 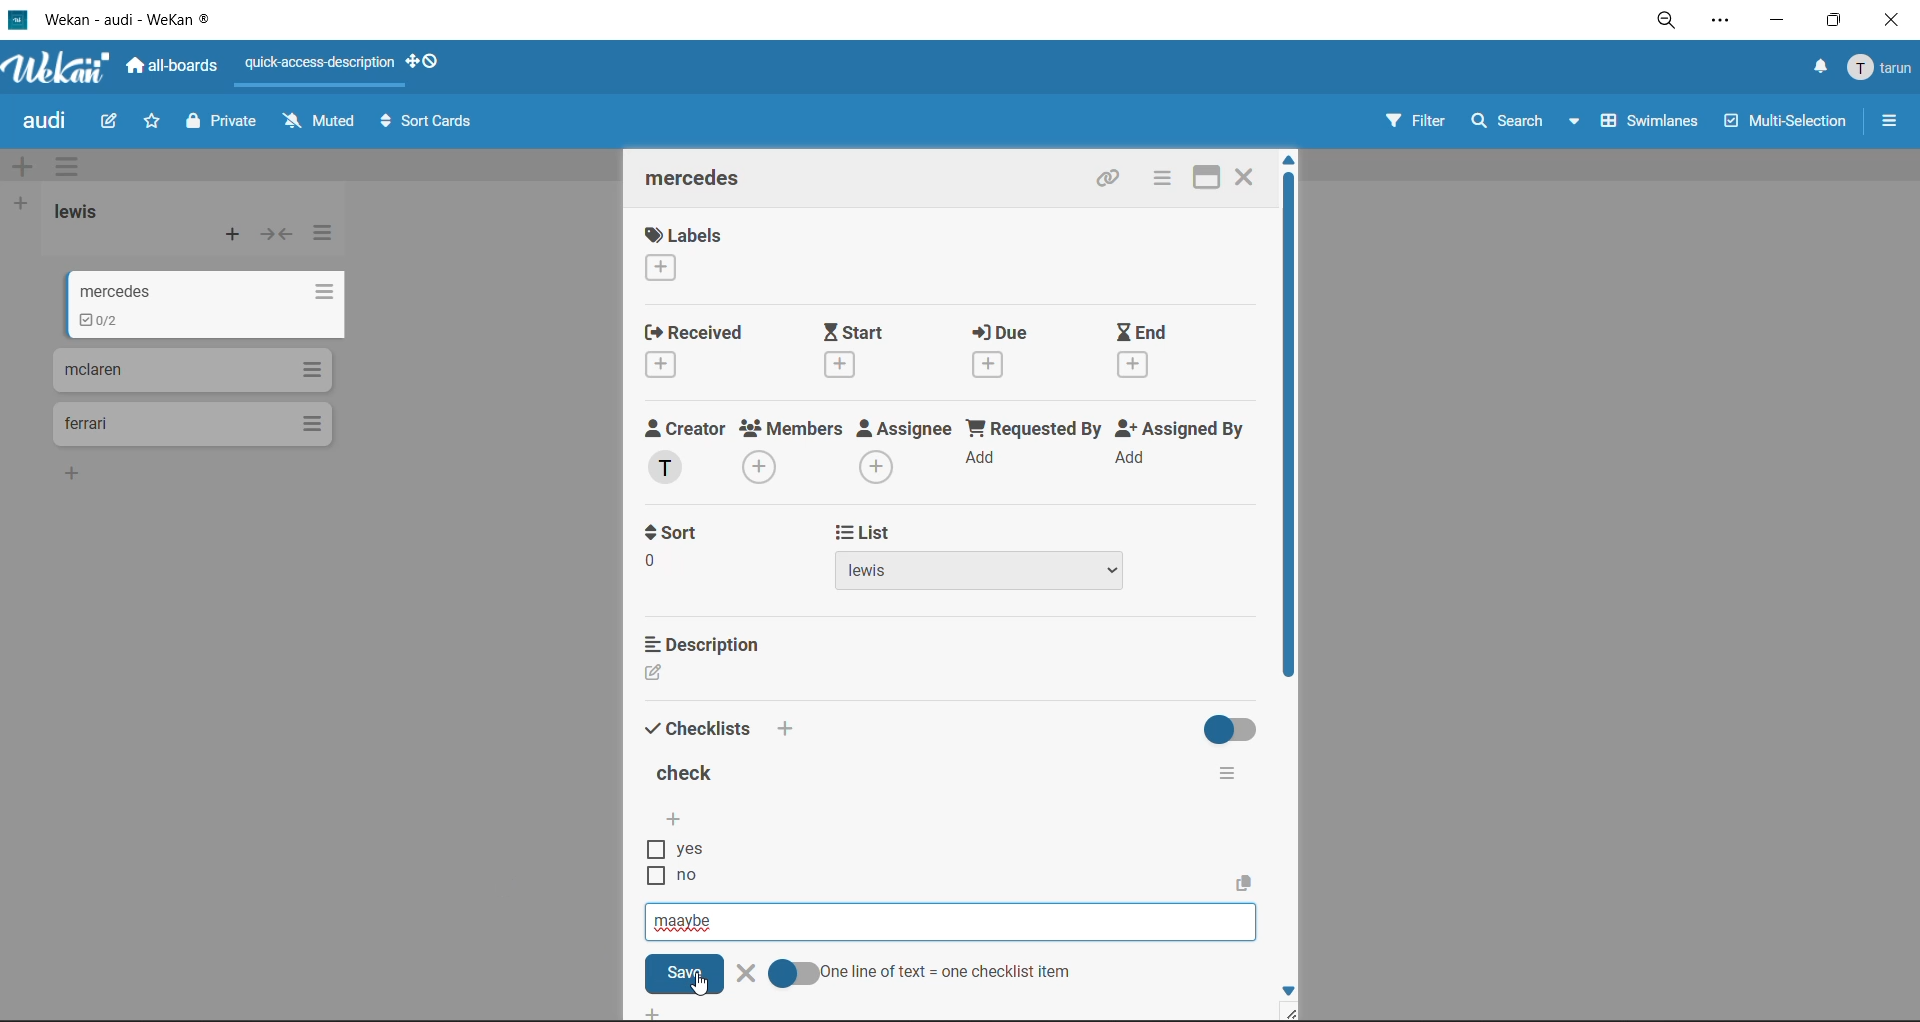 I want to click on Add, so click(x=789, y=726).